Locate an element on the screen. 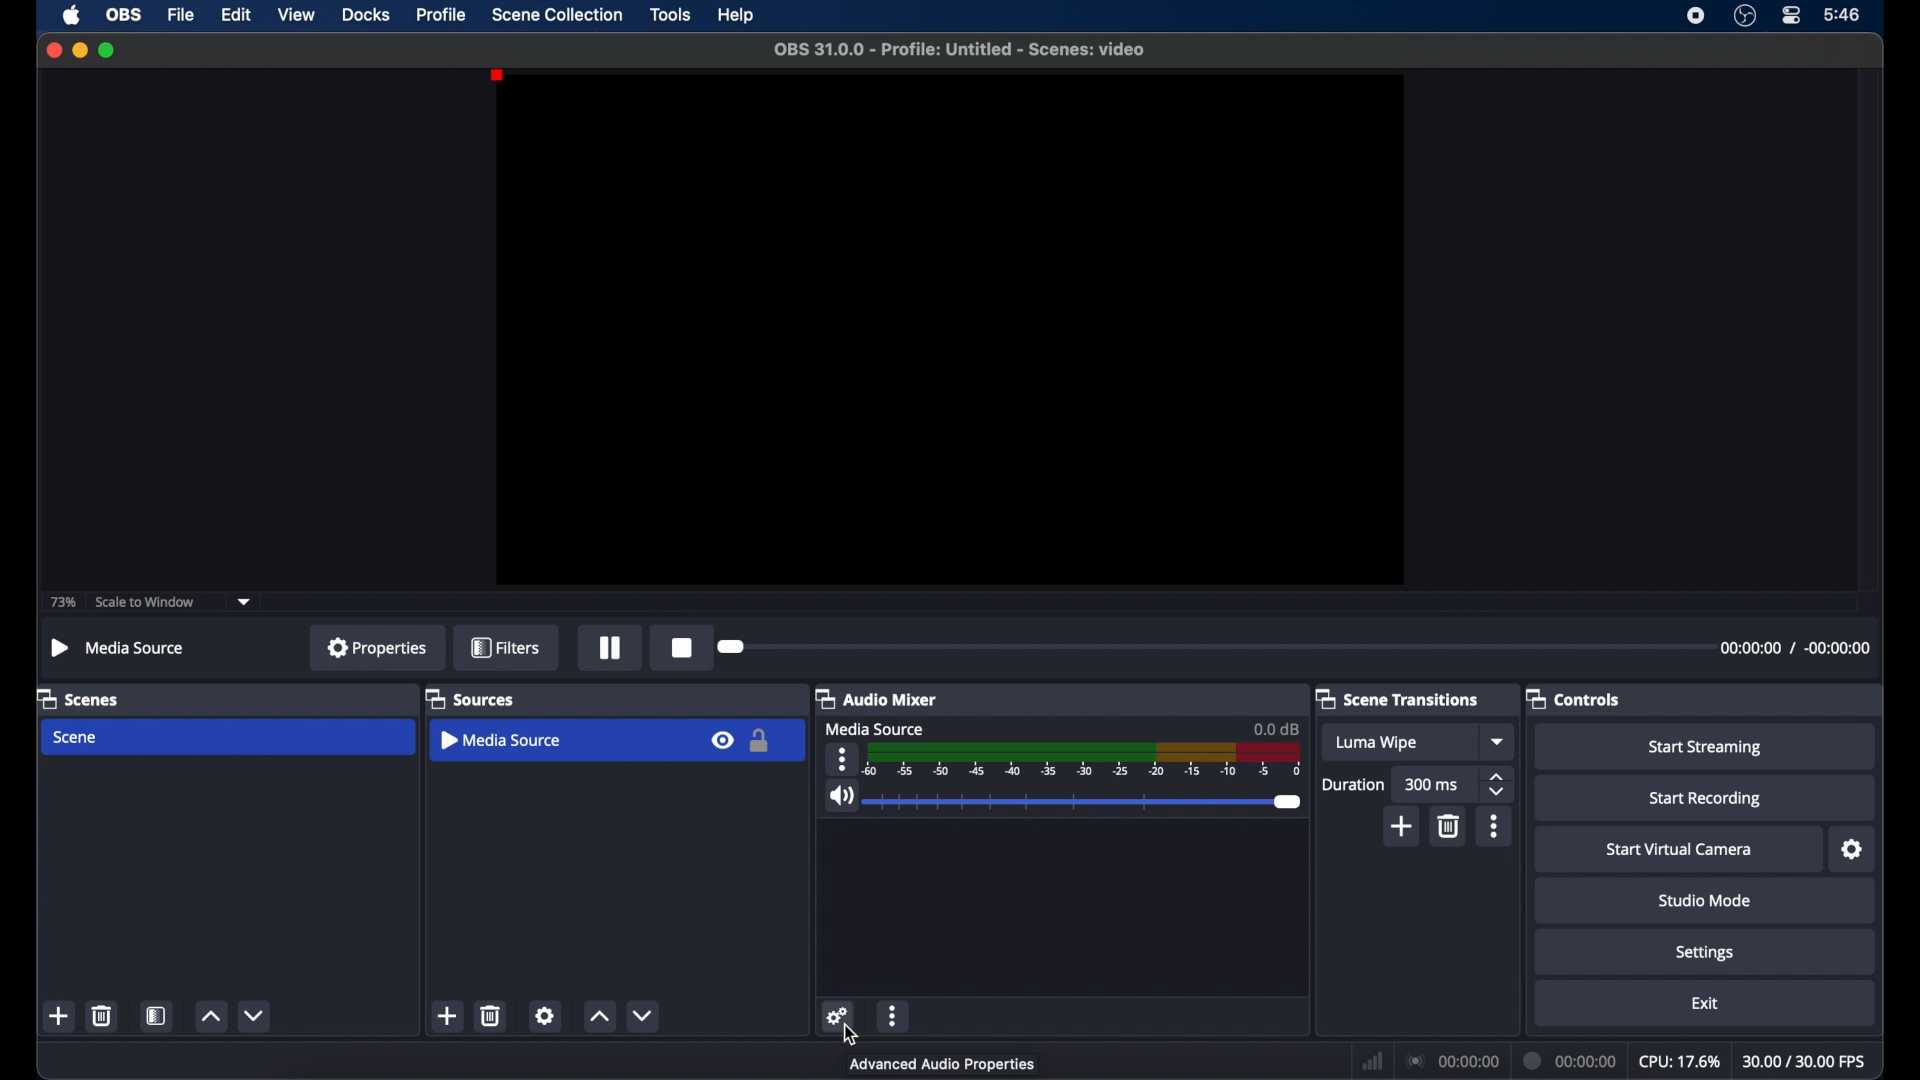 The width and height of the screenshot is (1920, 1080). screen recorder icon is located at coordinates (1696, 14).